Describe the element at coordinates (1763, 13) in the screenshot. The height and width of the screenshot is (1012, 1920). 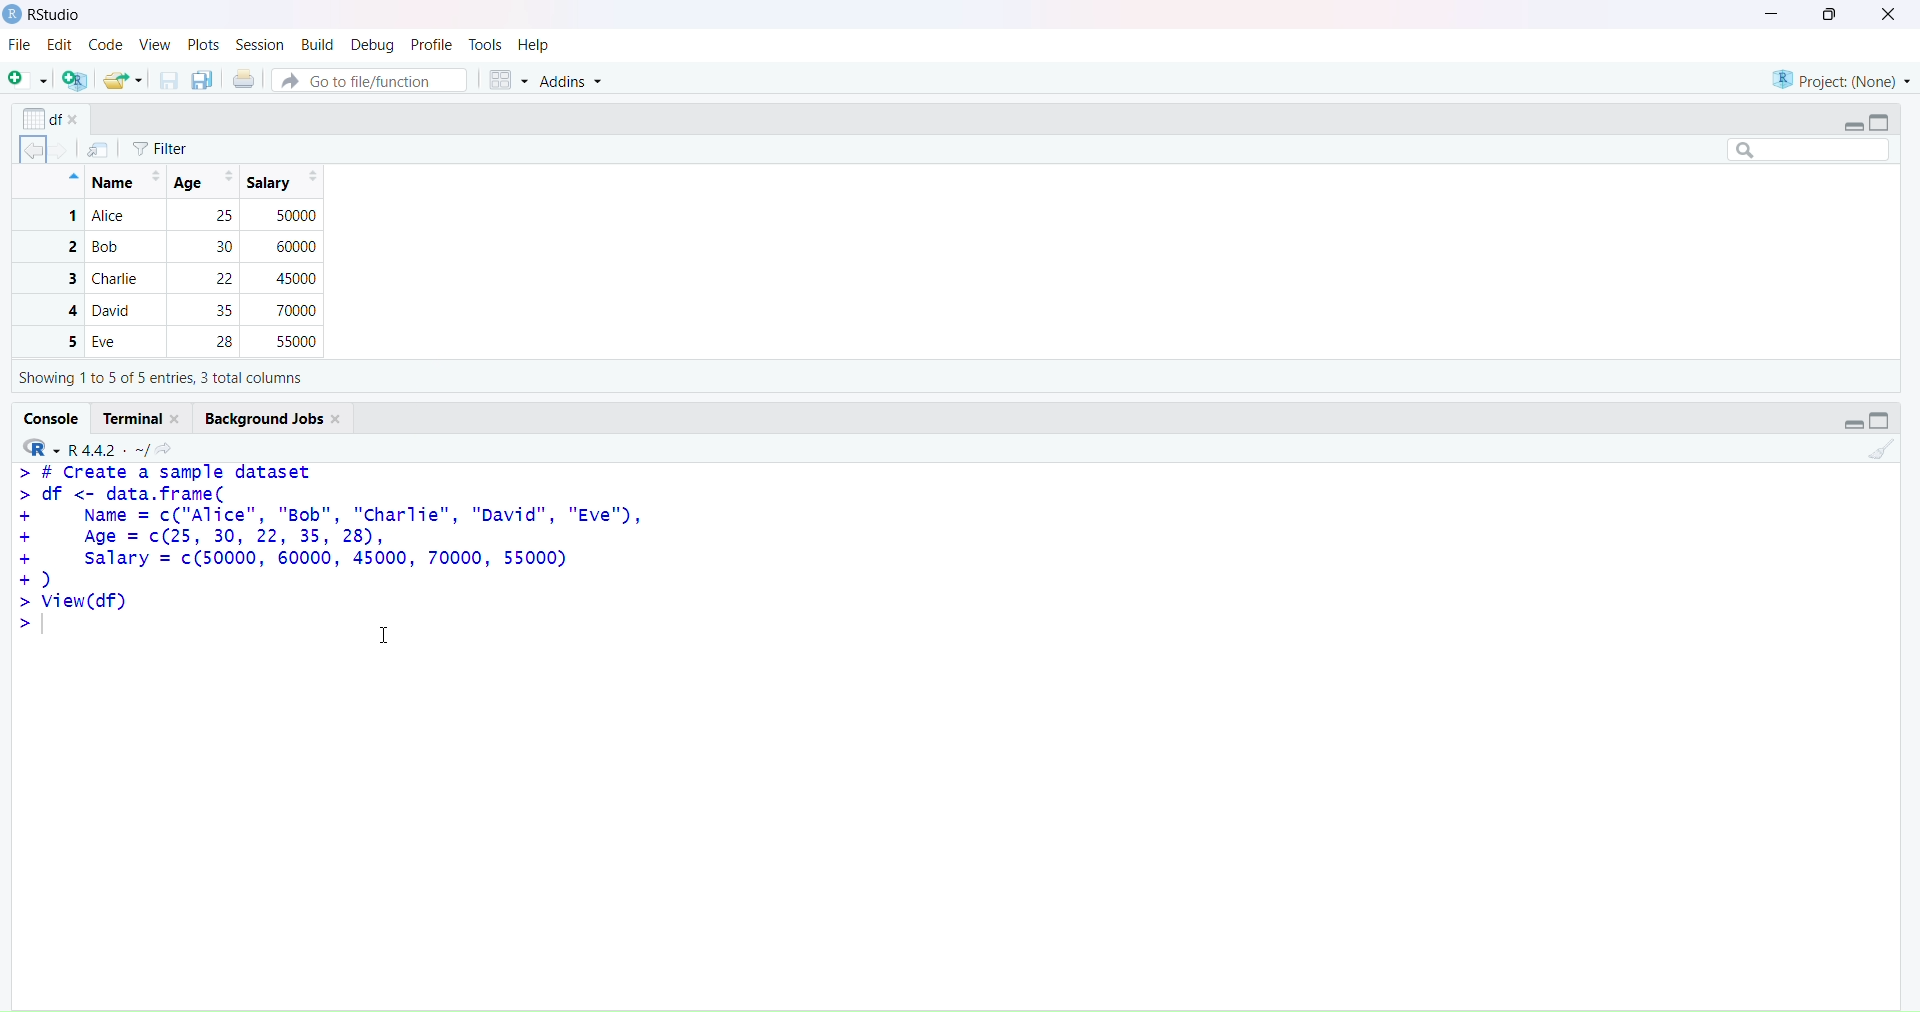
I see `minimize` at that location.